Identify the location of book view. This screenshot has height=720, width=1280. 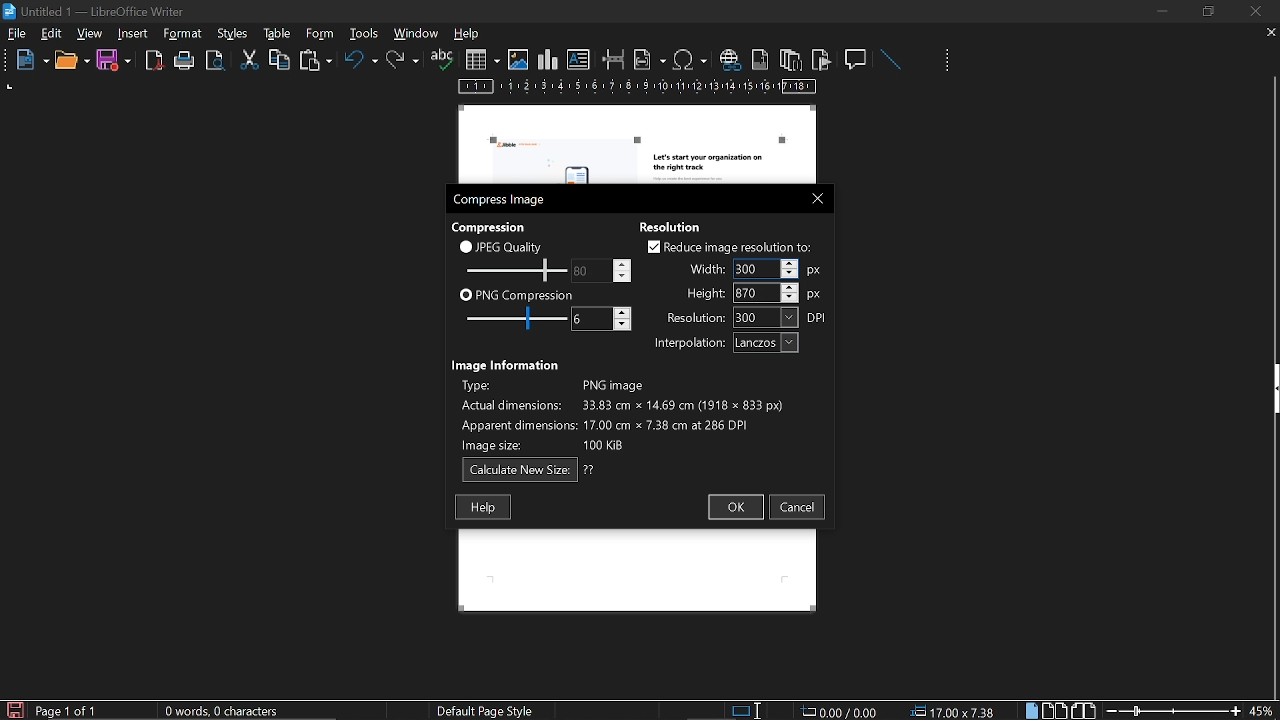
(1083, 711).